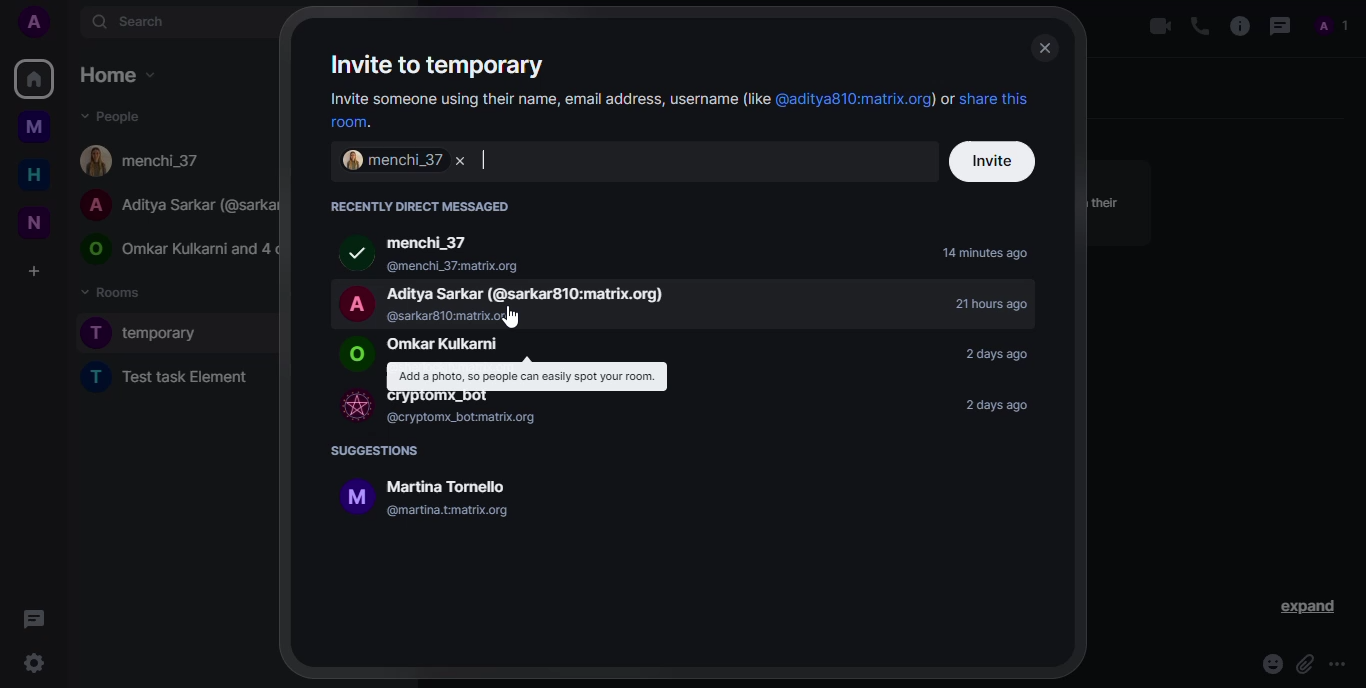 Image resolution: width=1366 pixels, height=688 pixels. Describe the element at coordinates (174, 250) in the screenshot. I see `peoPLe` at that location.